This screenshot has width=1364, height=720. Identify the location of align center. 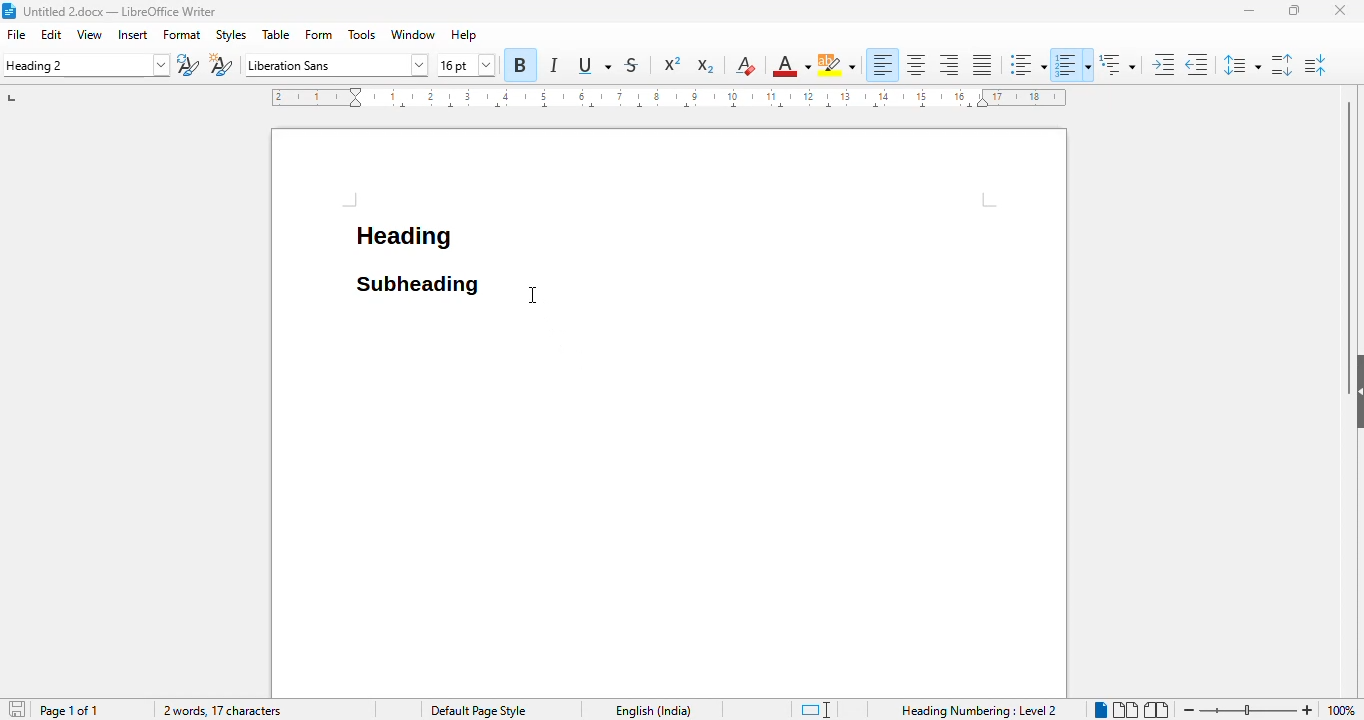
(916, 65).